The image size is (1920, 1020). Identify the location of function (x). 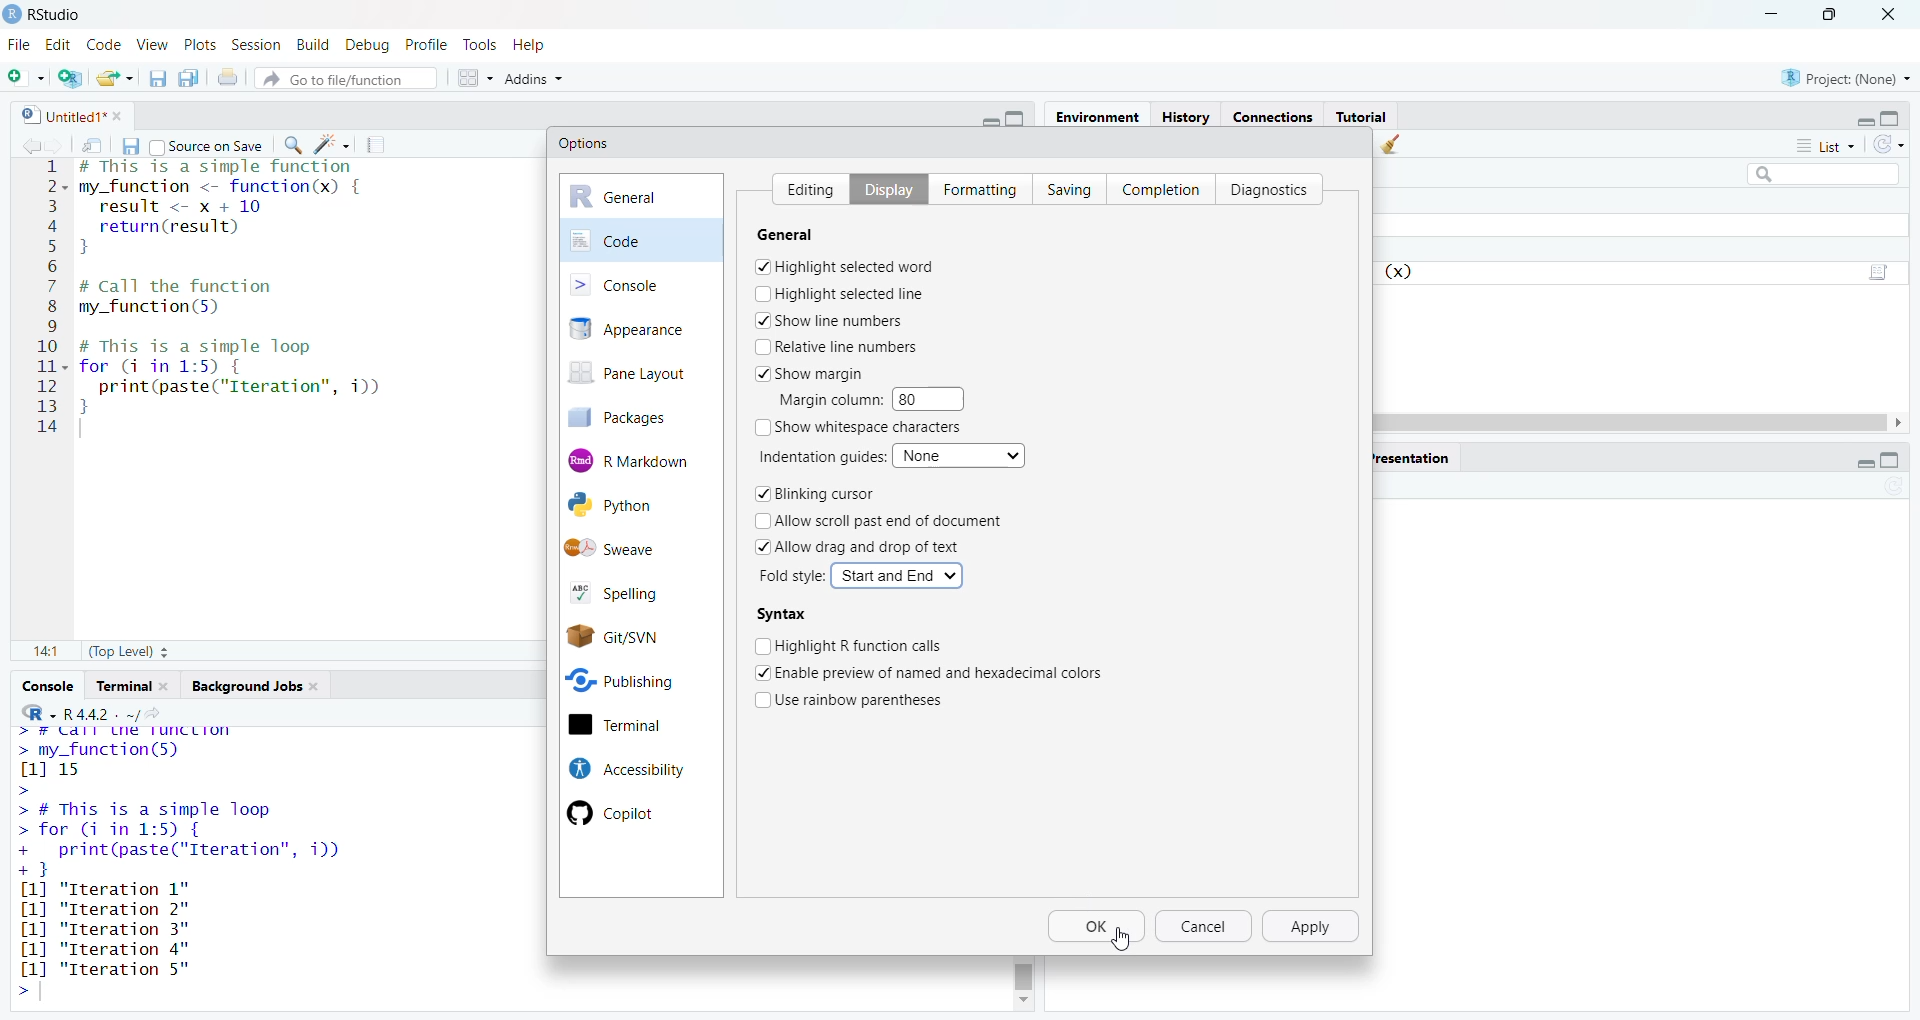
(1401, 272).